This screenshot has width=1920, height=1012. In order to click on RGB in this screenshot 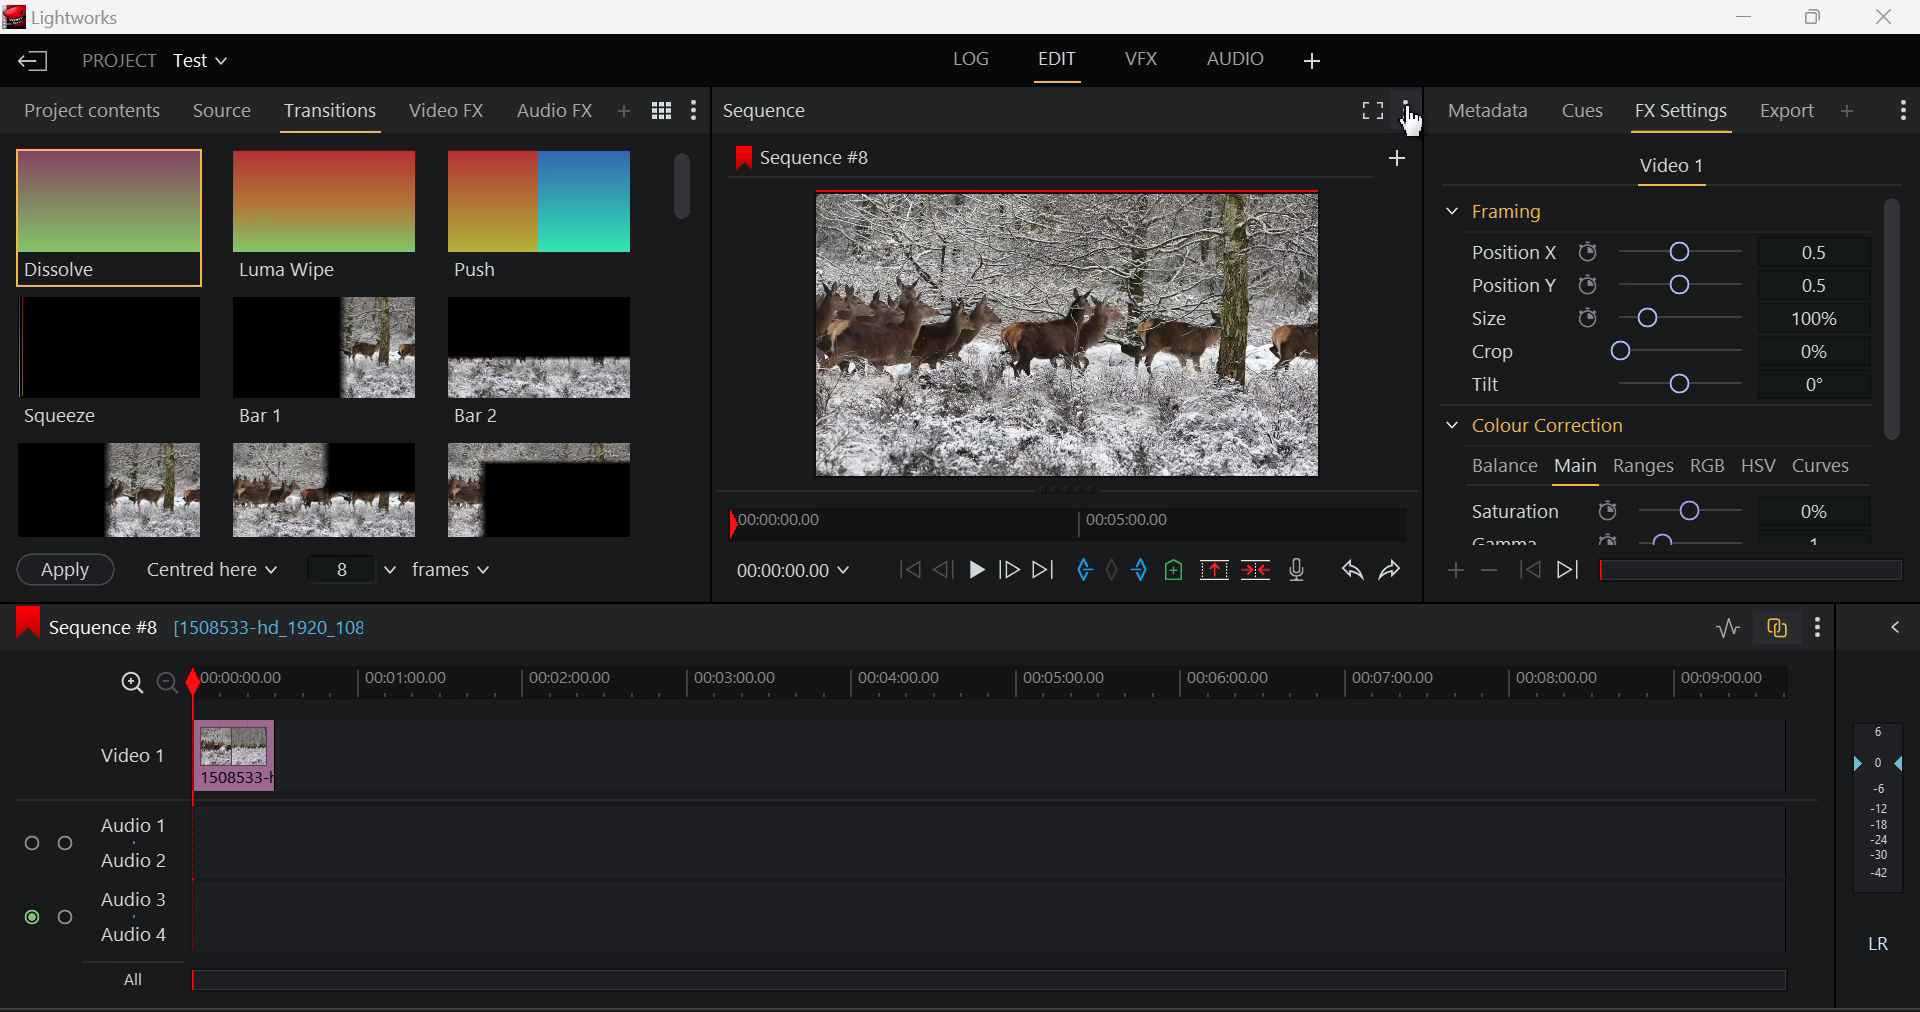, I will do `click(1710, 467)`.